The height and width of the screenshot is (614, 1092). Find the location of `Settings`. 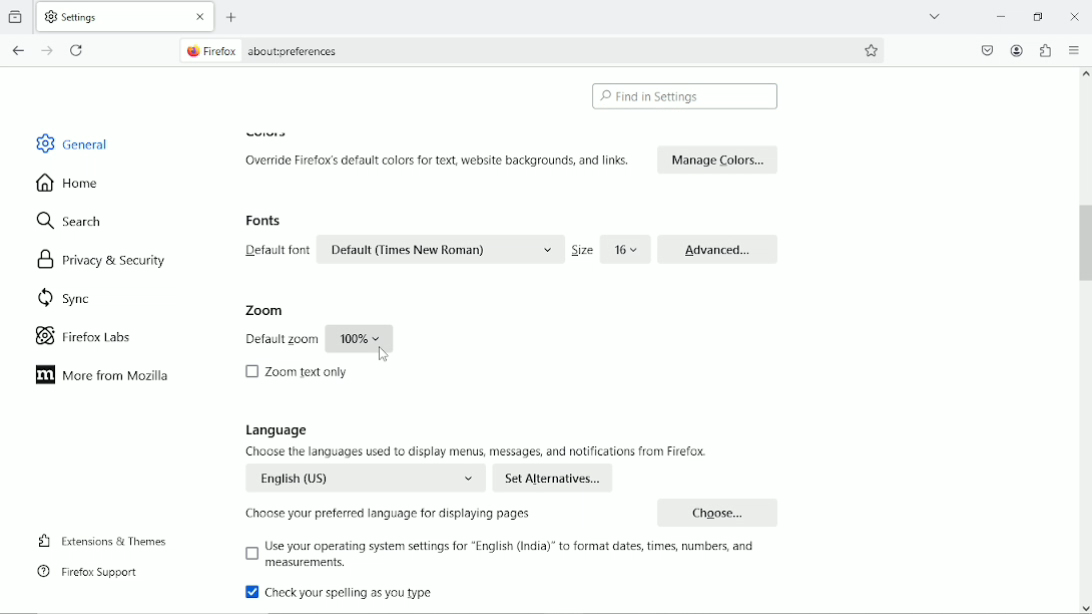

Settings is located at coordinates (76, 17).